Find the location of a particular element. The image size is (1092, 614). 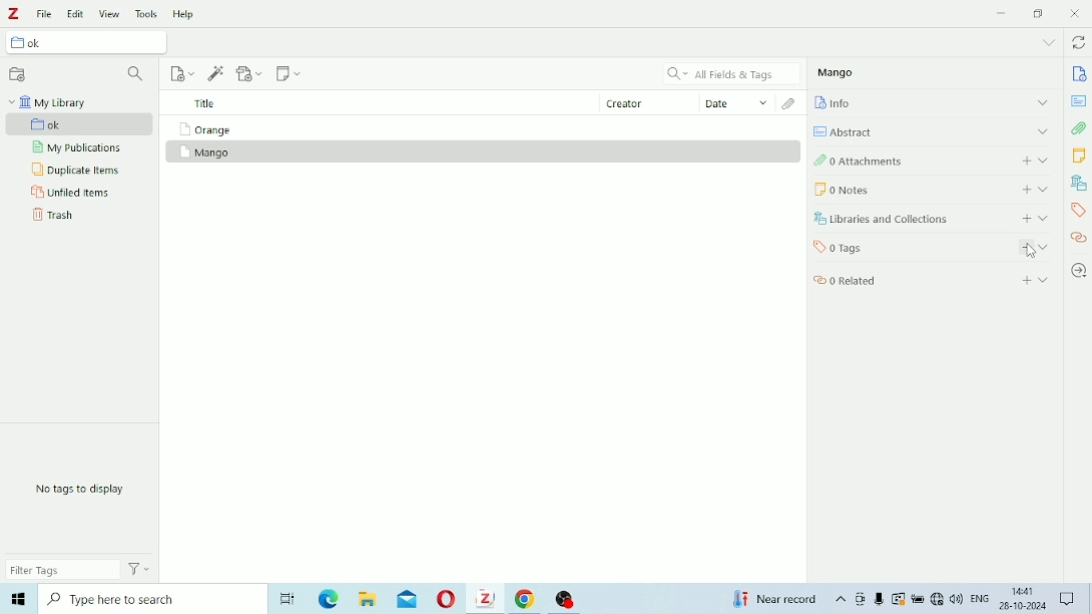

All Fields & Tags is located at coordinates (734, 74).